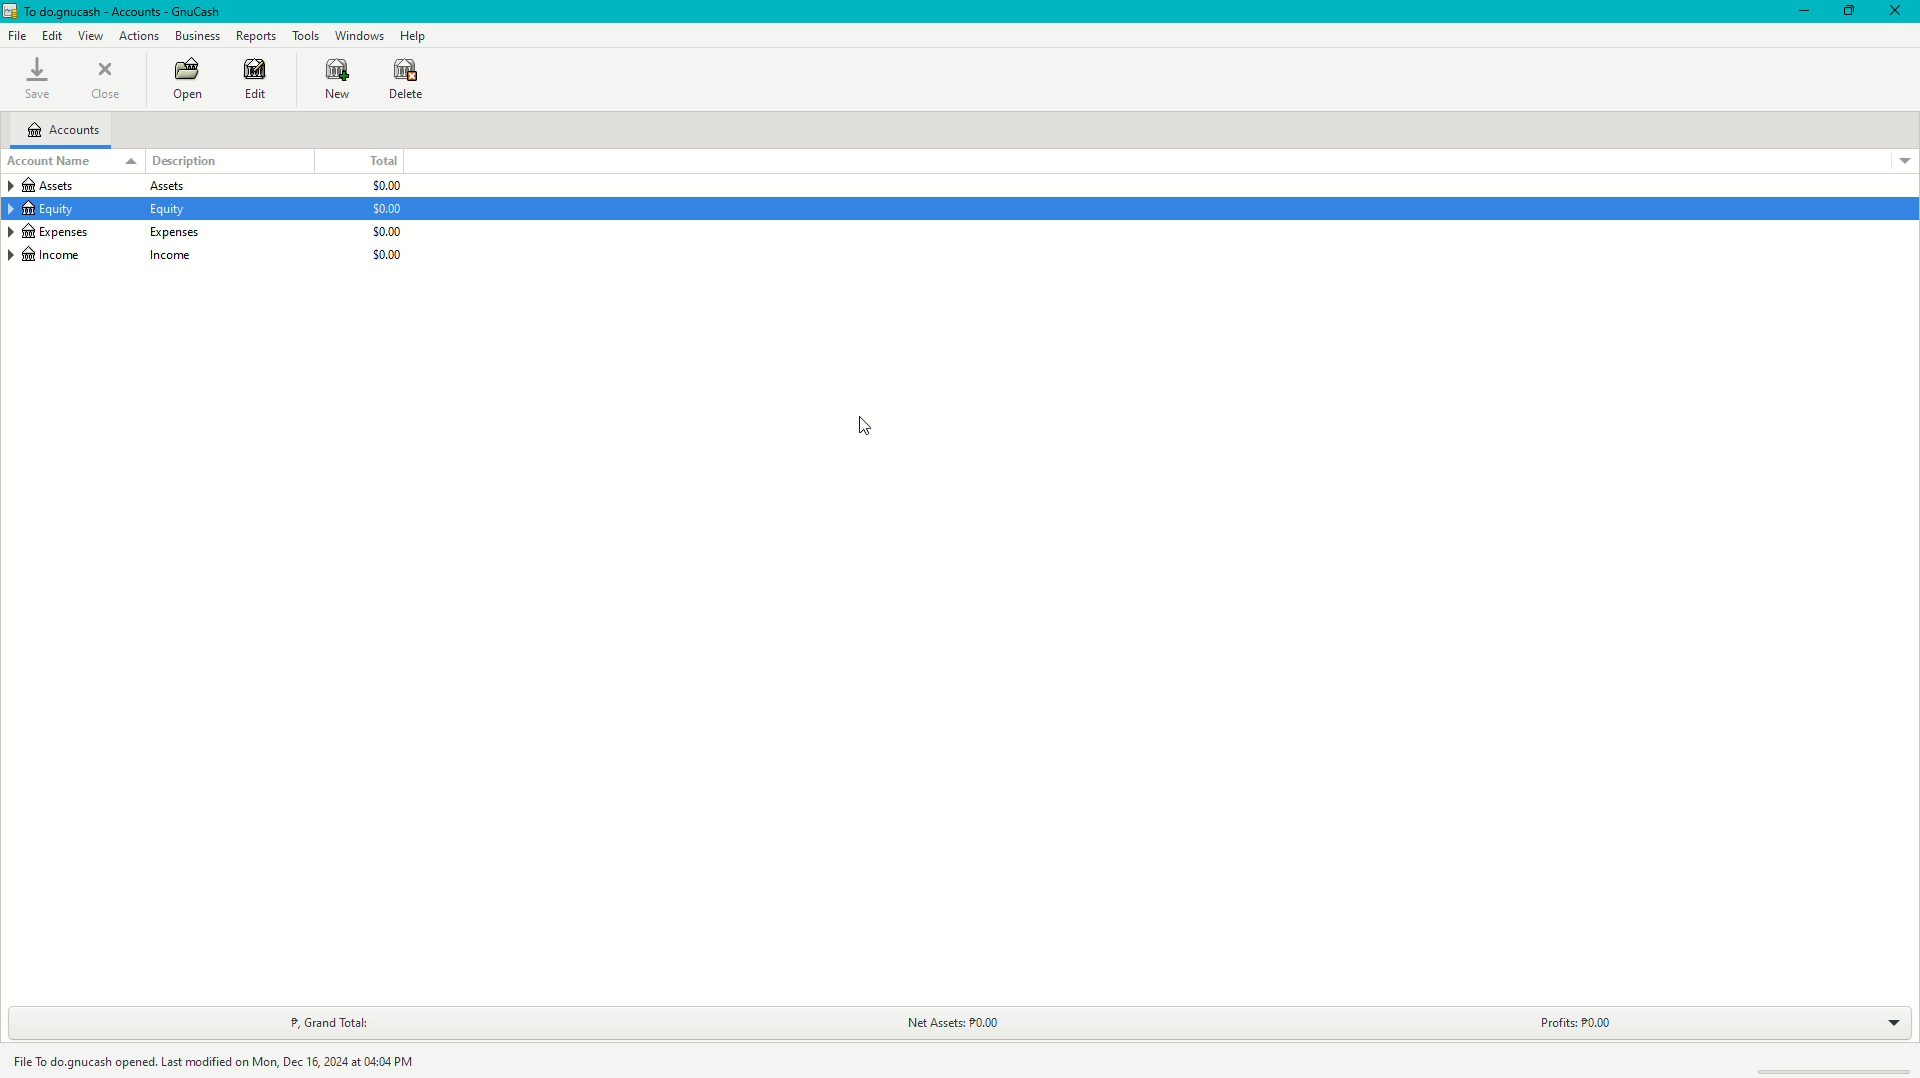 The height and width of the screenshot is (1078, 1920). I want to click on Drop down, so click(1890, 1025).